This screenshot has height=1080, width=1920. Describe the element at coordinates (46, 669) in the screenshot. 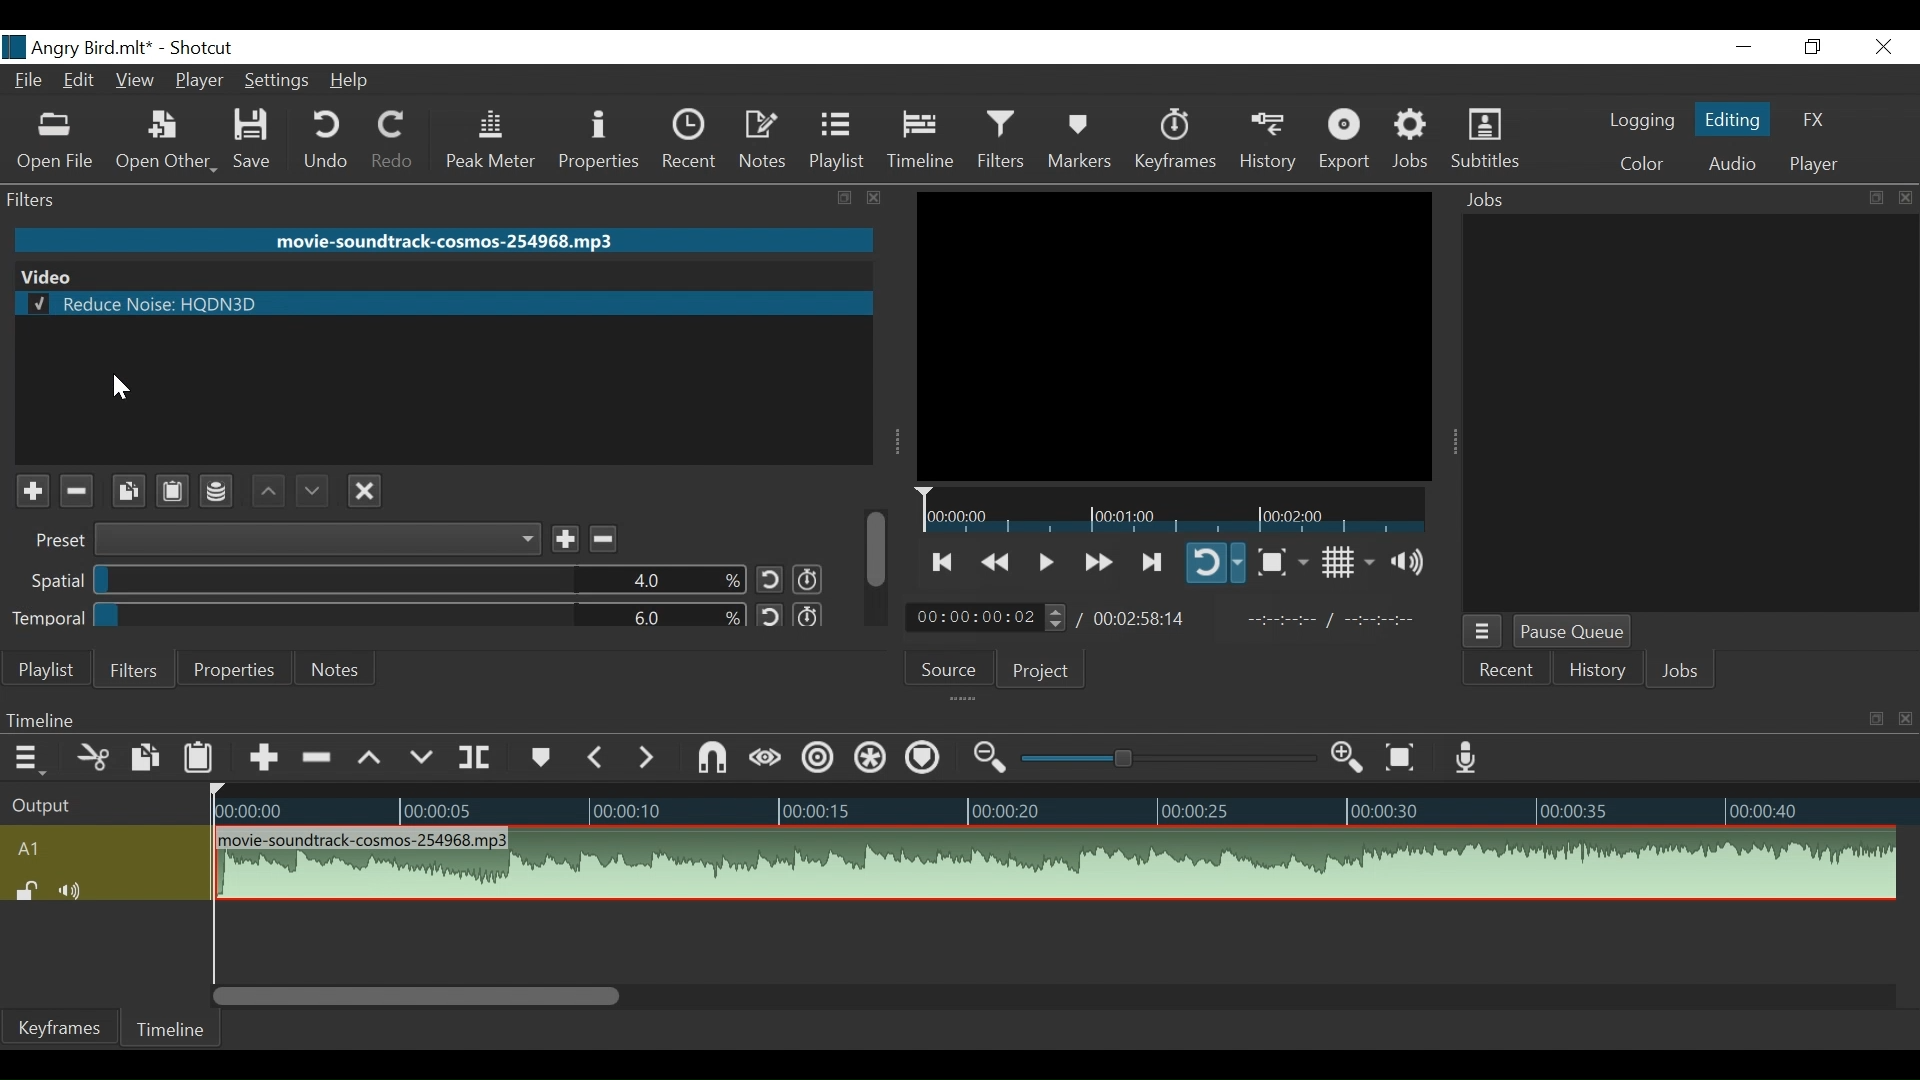

I see `Playlist menu` at that location.